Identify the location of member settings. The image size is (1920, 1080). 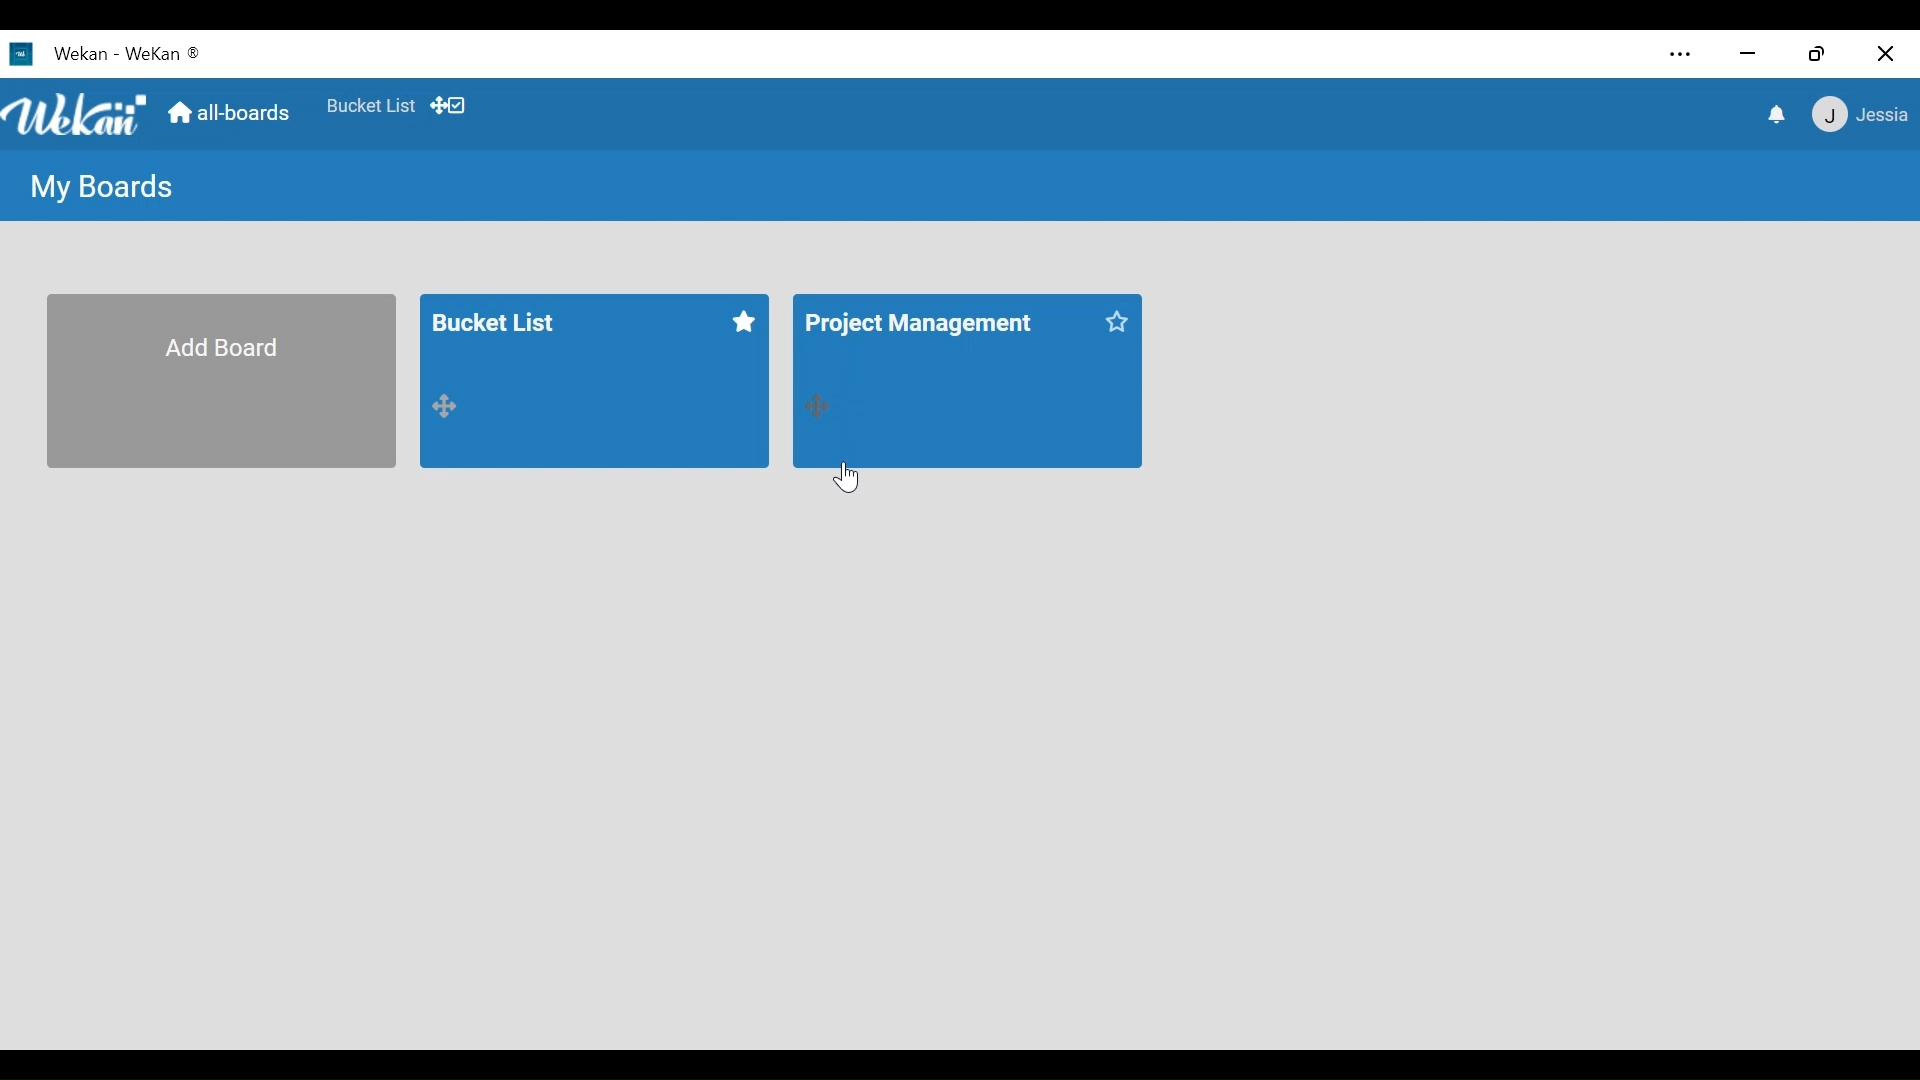
(1859, 113).